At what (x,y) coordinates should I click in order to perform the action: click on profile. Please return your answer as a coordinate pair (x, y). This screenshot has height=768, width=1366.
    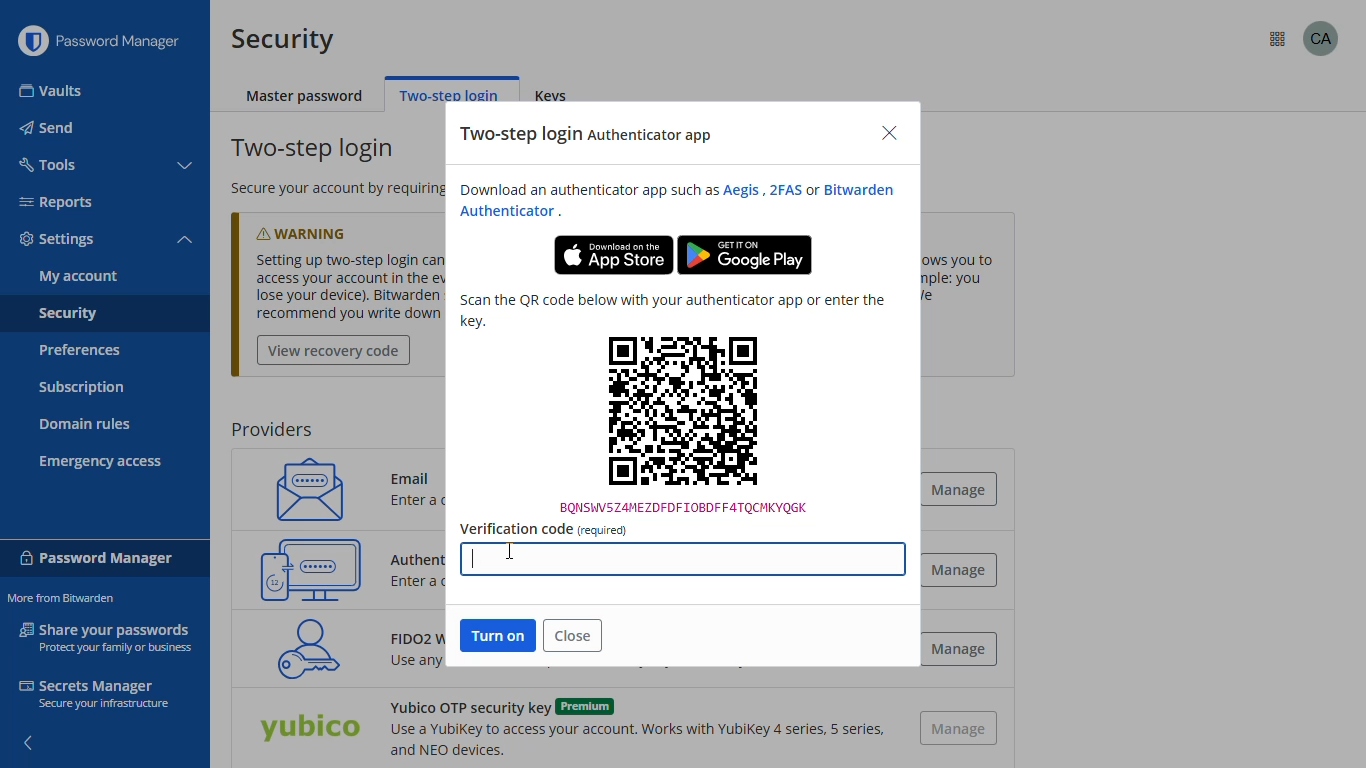
    Looking at the image, I should click on (1321, 38).